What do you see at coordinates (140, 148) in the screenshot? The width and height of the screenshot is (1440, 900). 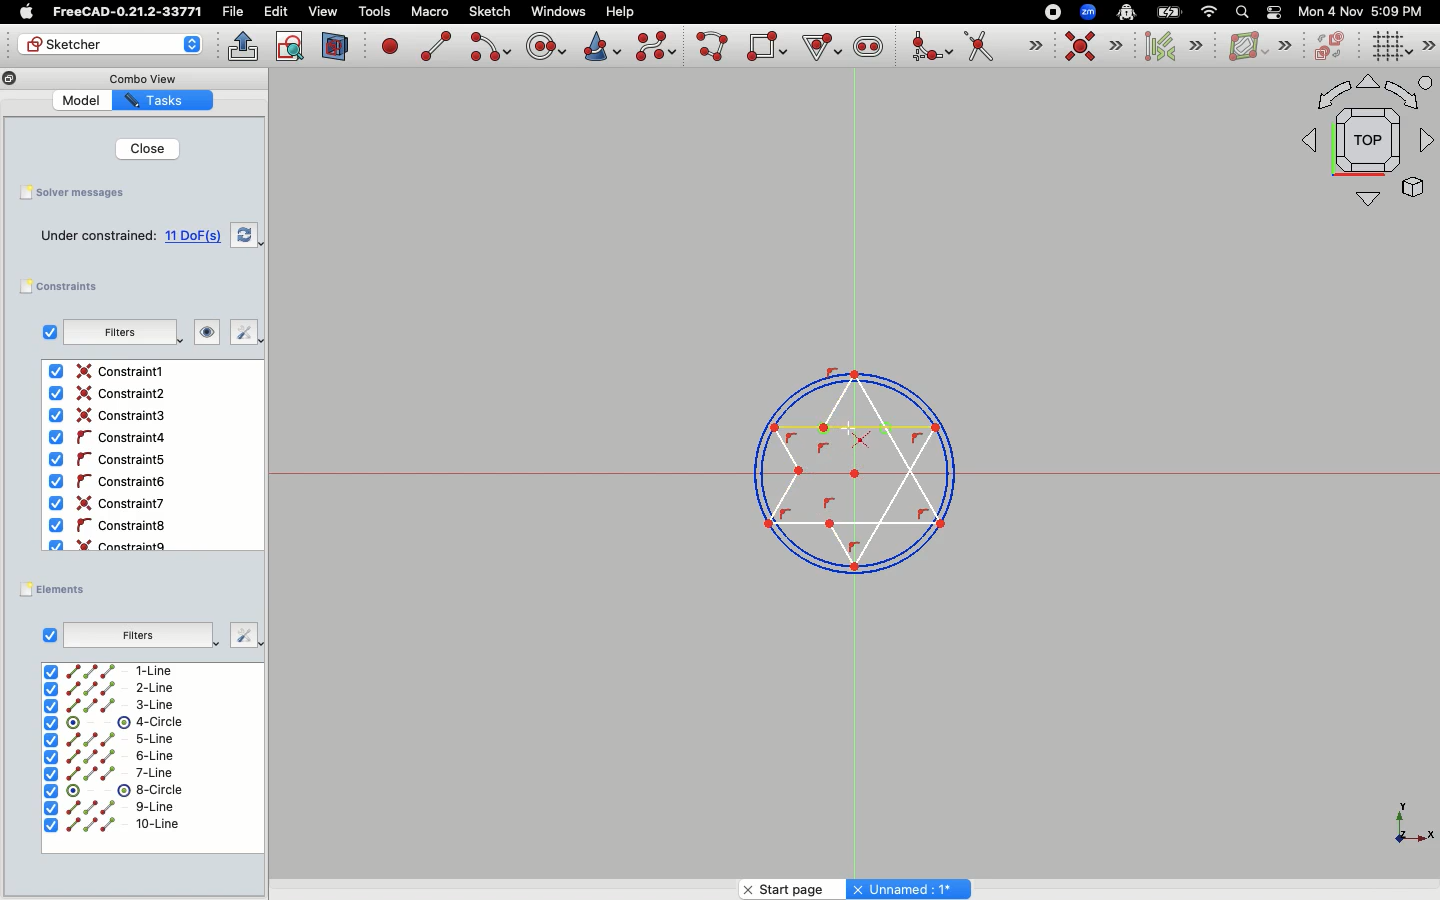 I see `Close` at bounding box center [140, 148].